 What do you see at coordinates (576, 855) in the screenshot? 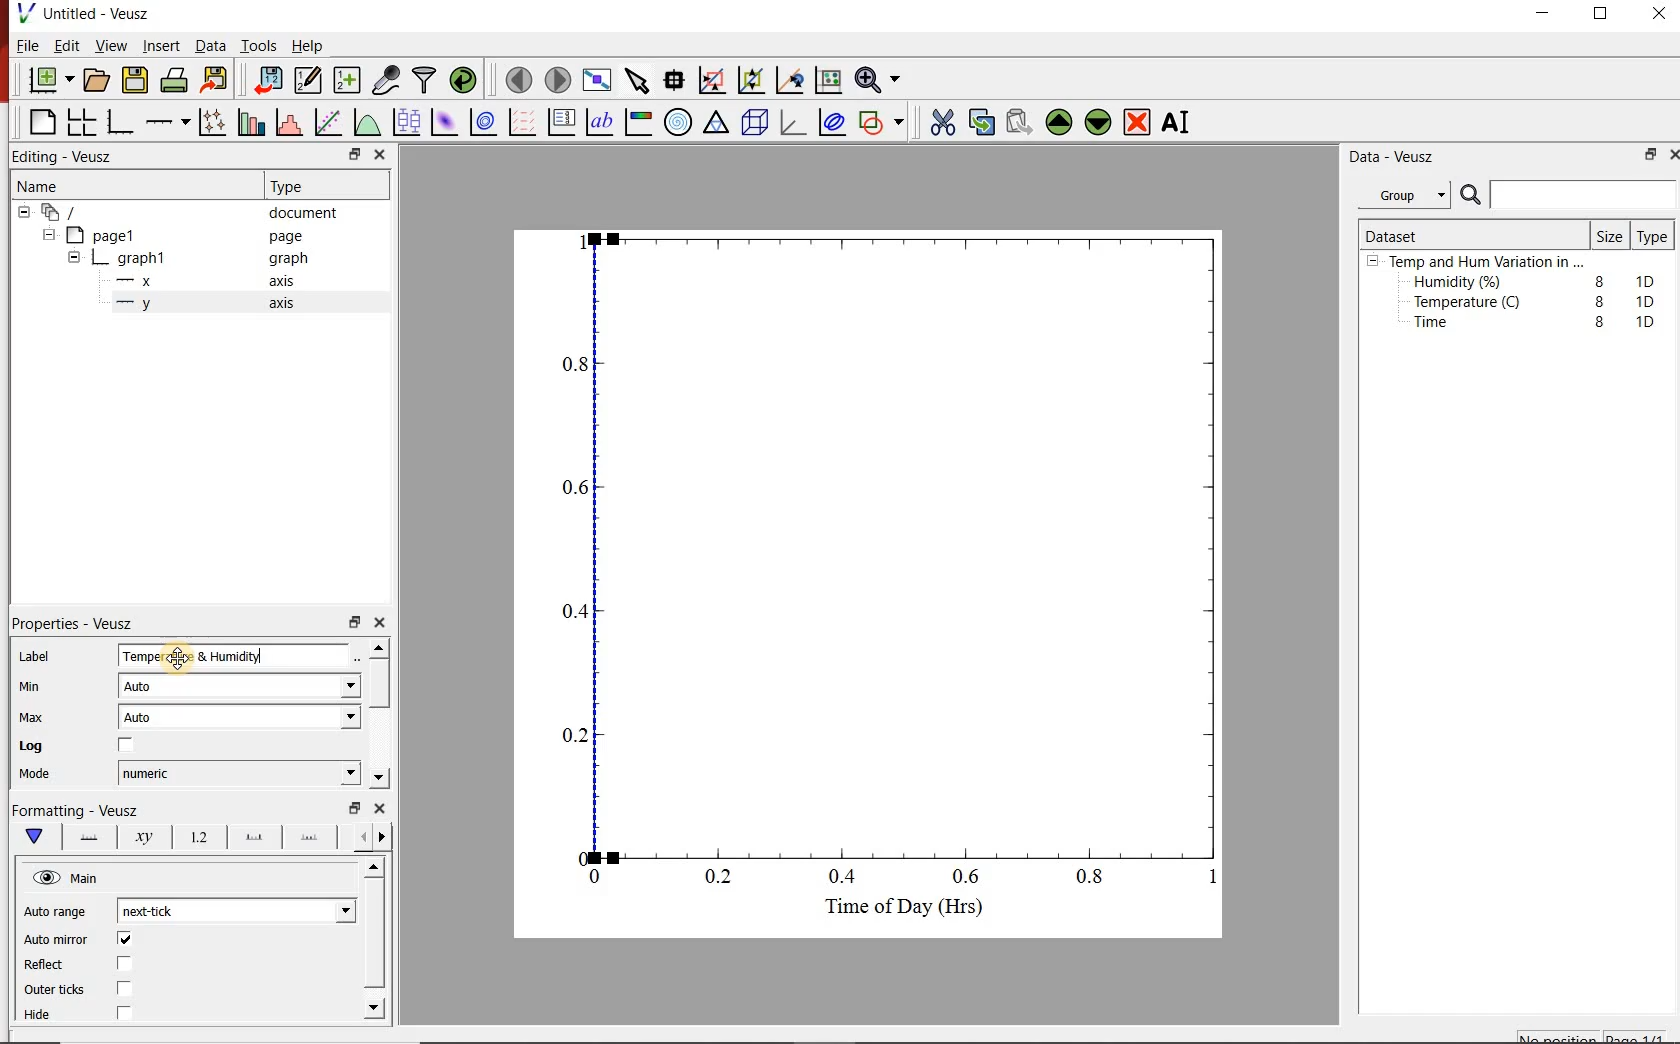
I see `0` at bounding box center [576, 855].